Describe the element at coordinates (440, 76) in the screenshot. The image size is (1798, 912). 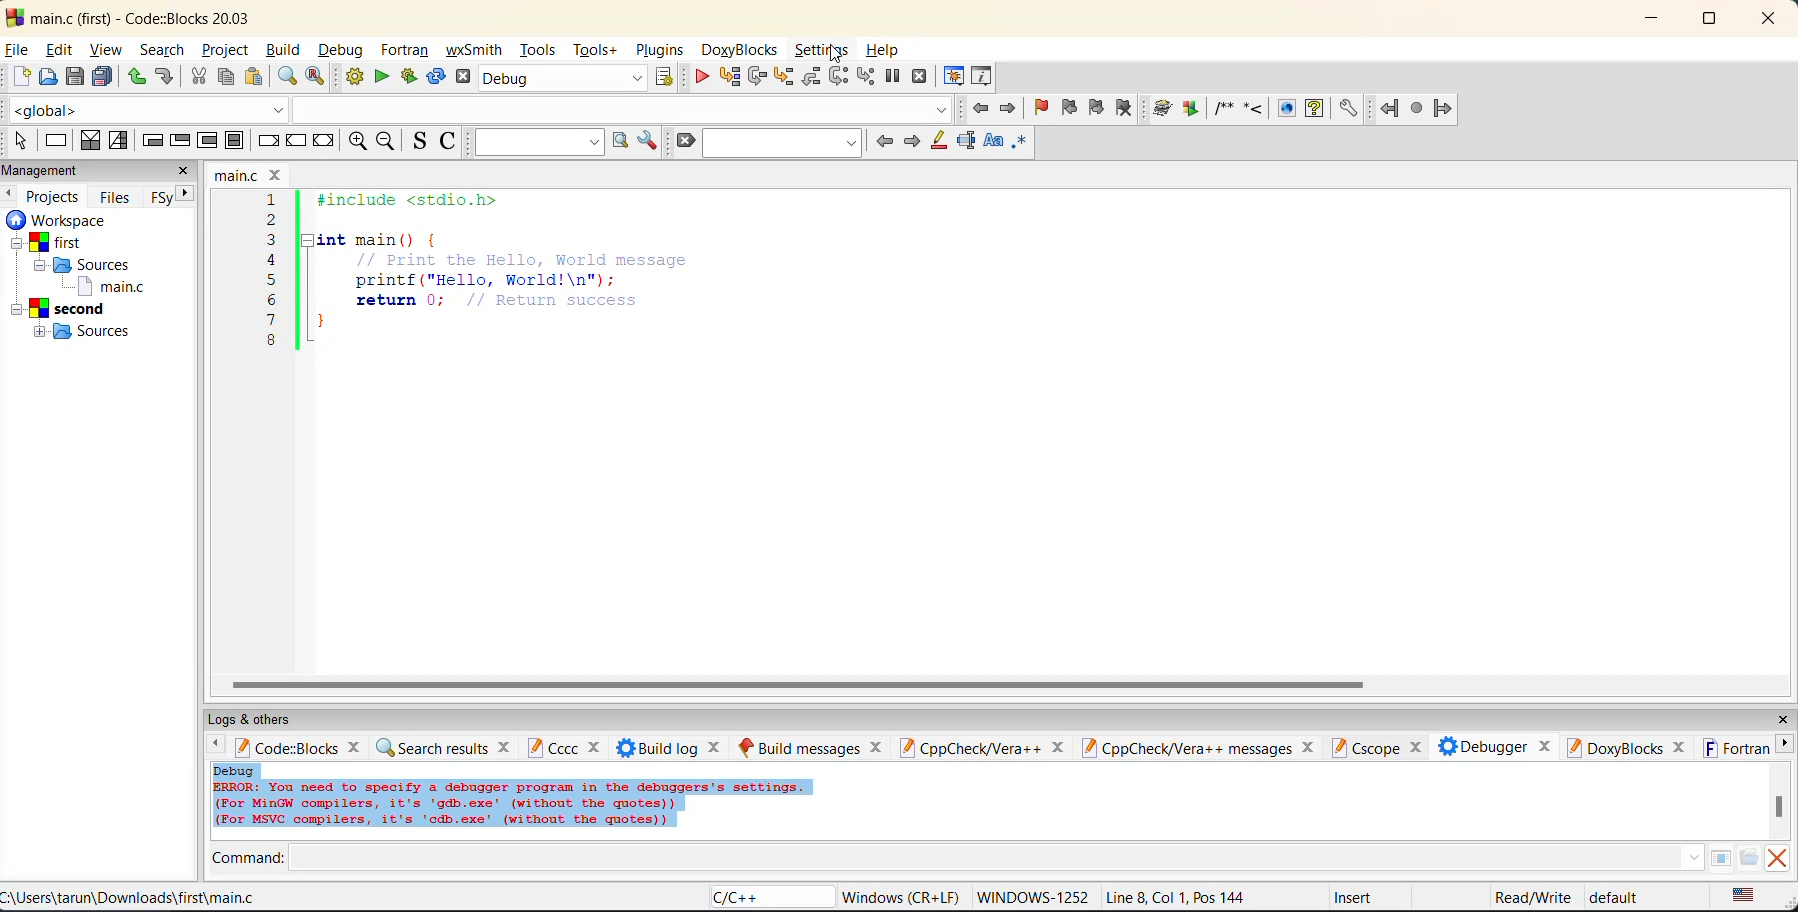
I see `rebuild` at that location.